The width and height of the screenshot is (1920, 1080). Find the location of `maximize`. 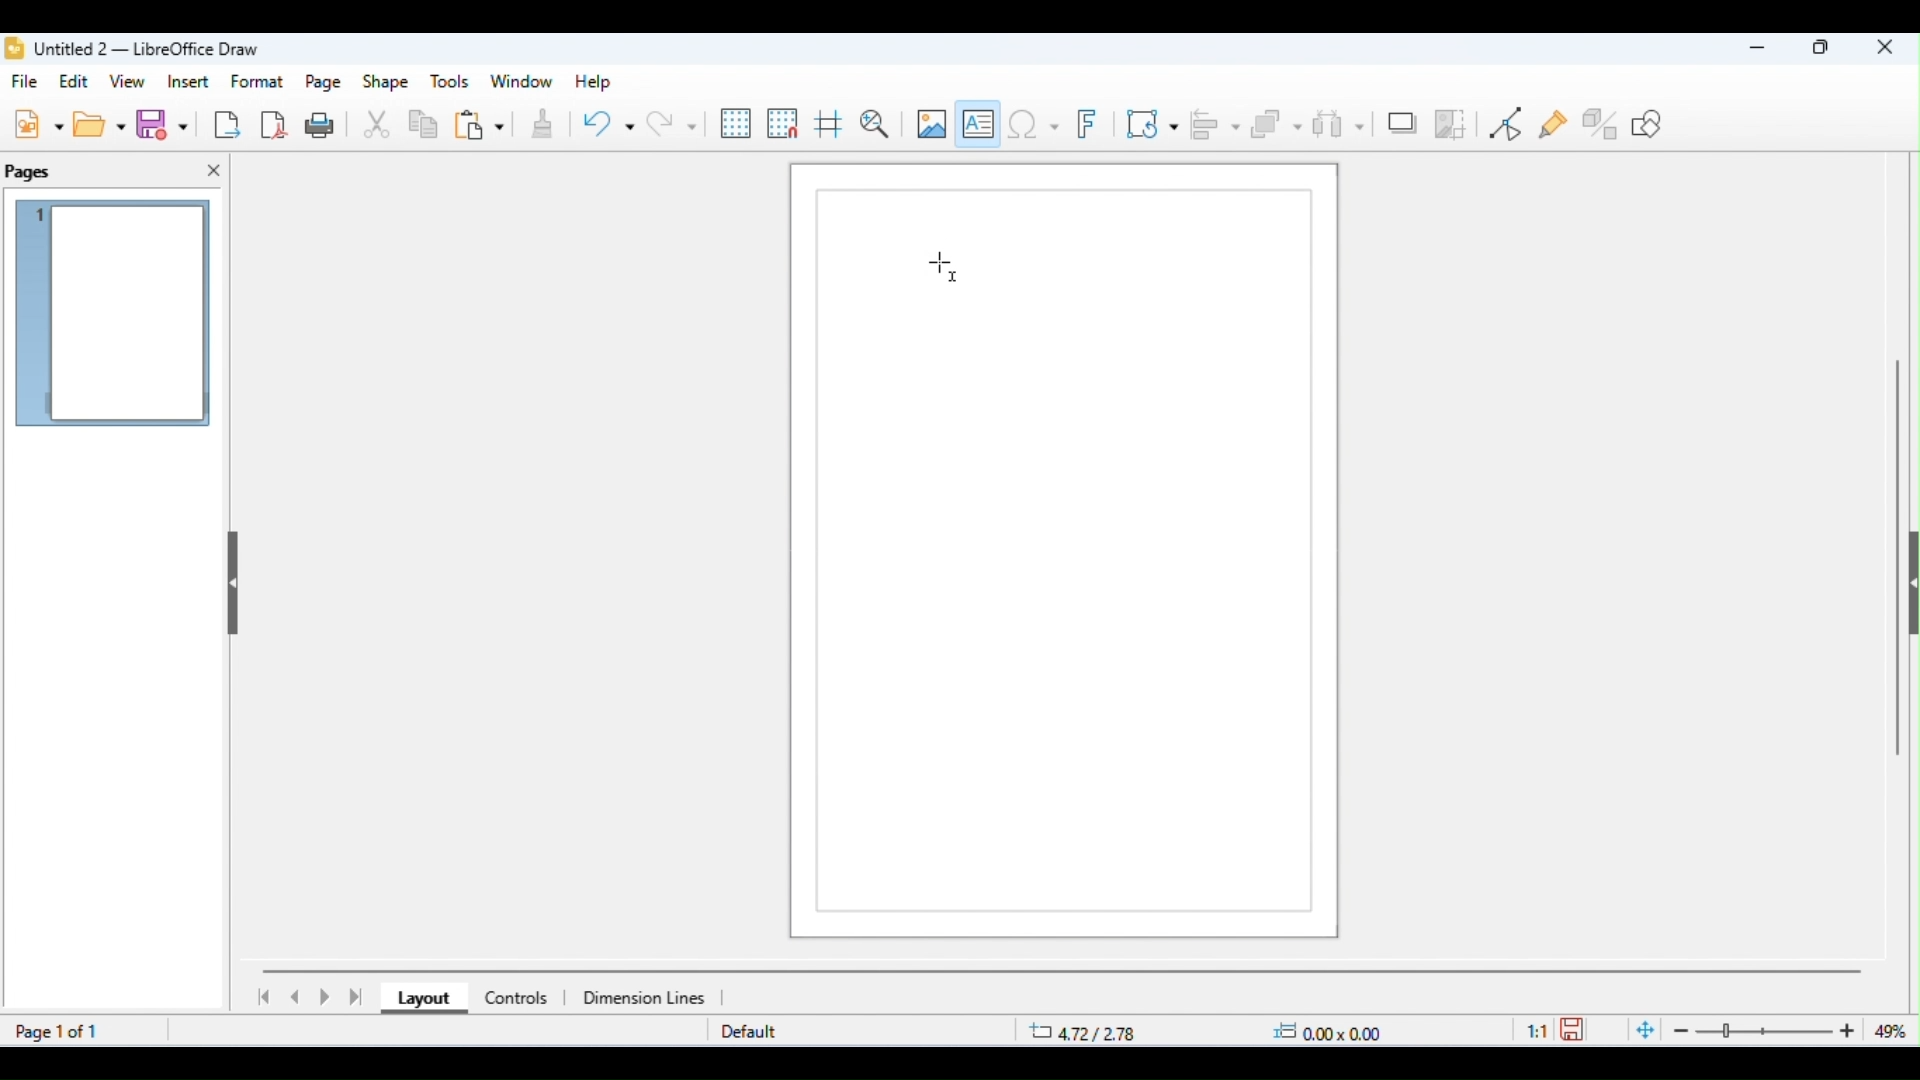

maximize is located at coordinates (1822, 50).